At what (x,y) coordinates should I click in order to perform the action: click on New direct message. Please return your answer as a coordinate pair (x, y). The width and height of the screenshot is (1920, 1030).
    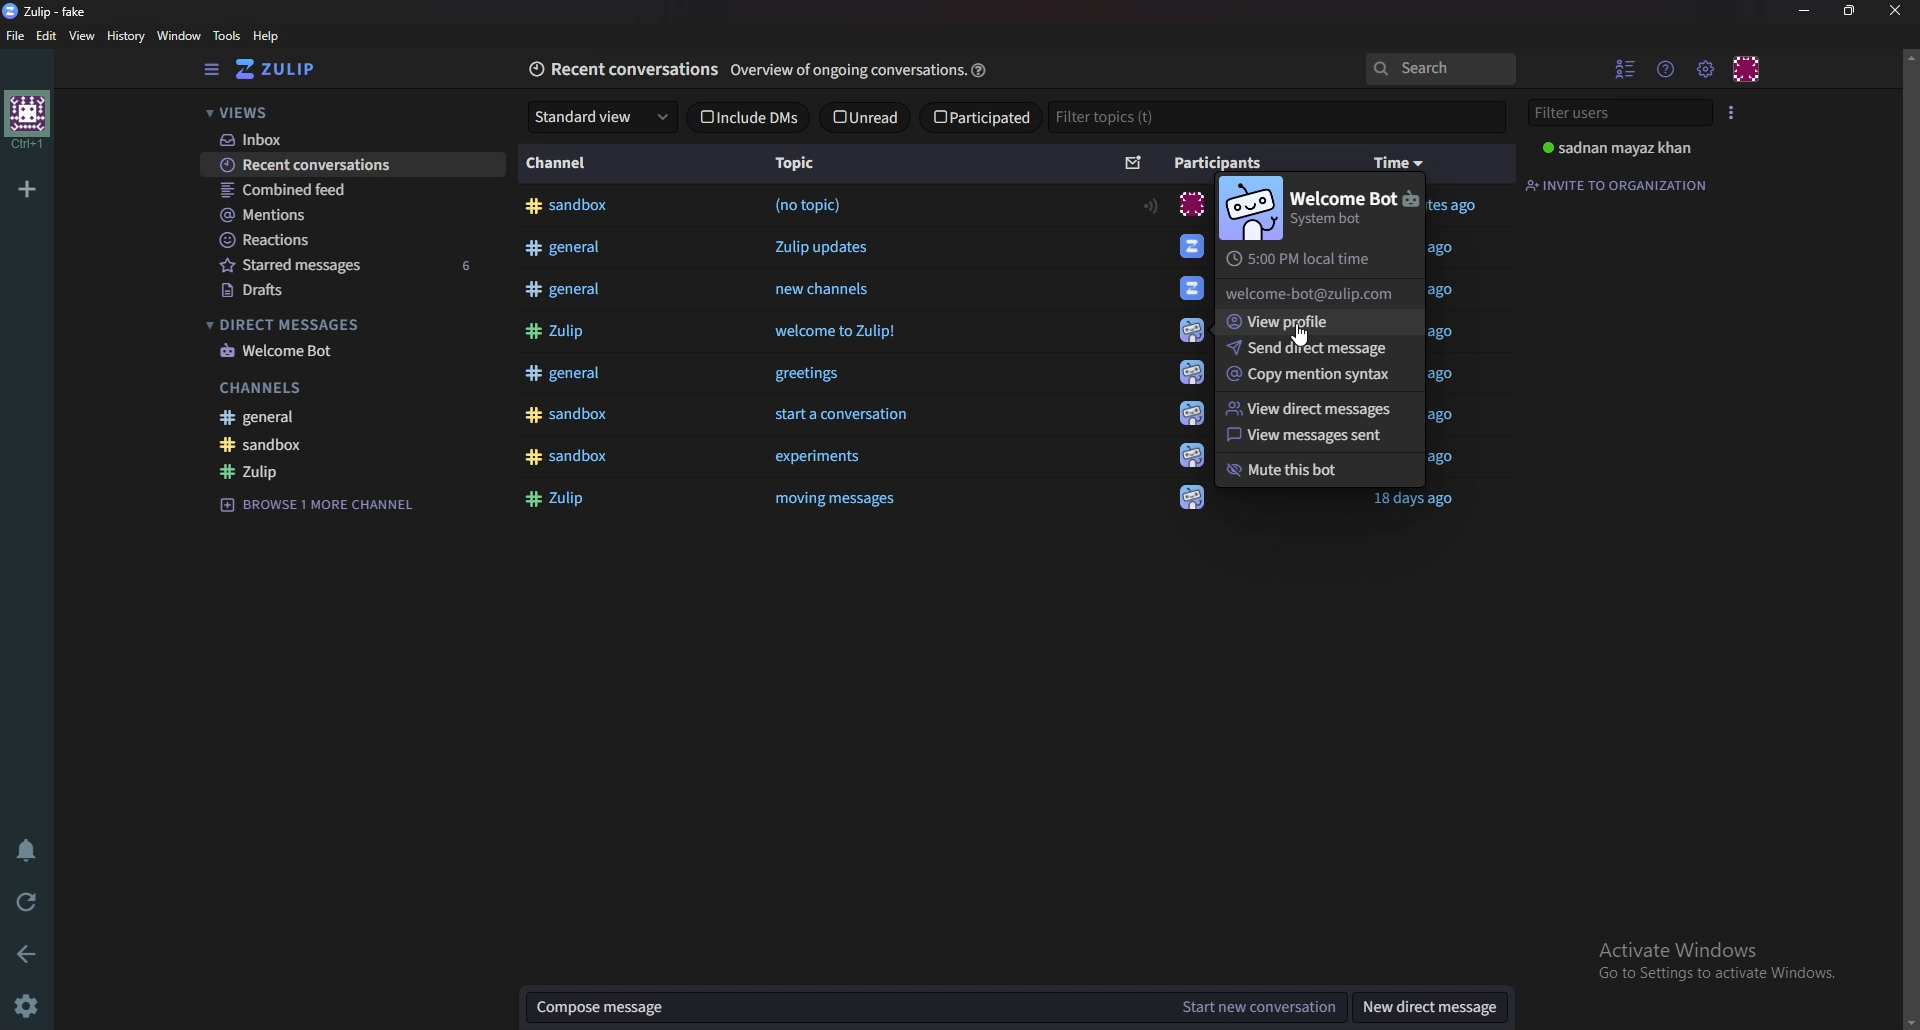
    Looking at the image, I should click on (1430, 1010).